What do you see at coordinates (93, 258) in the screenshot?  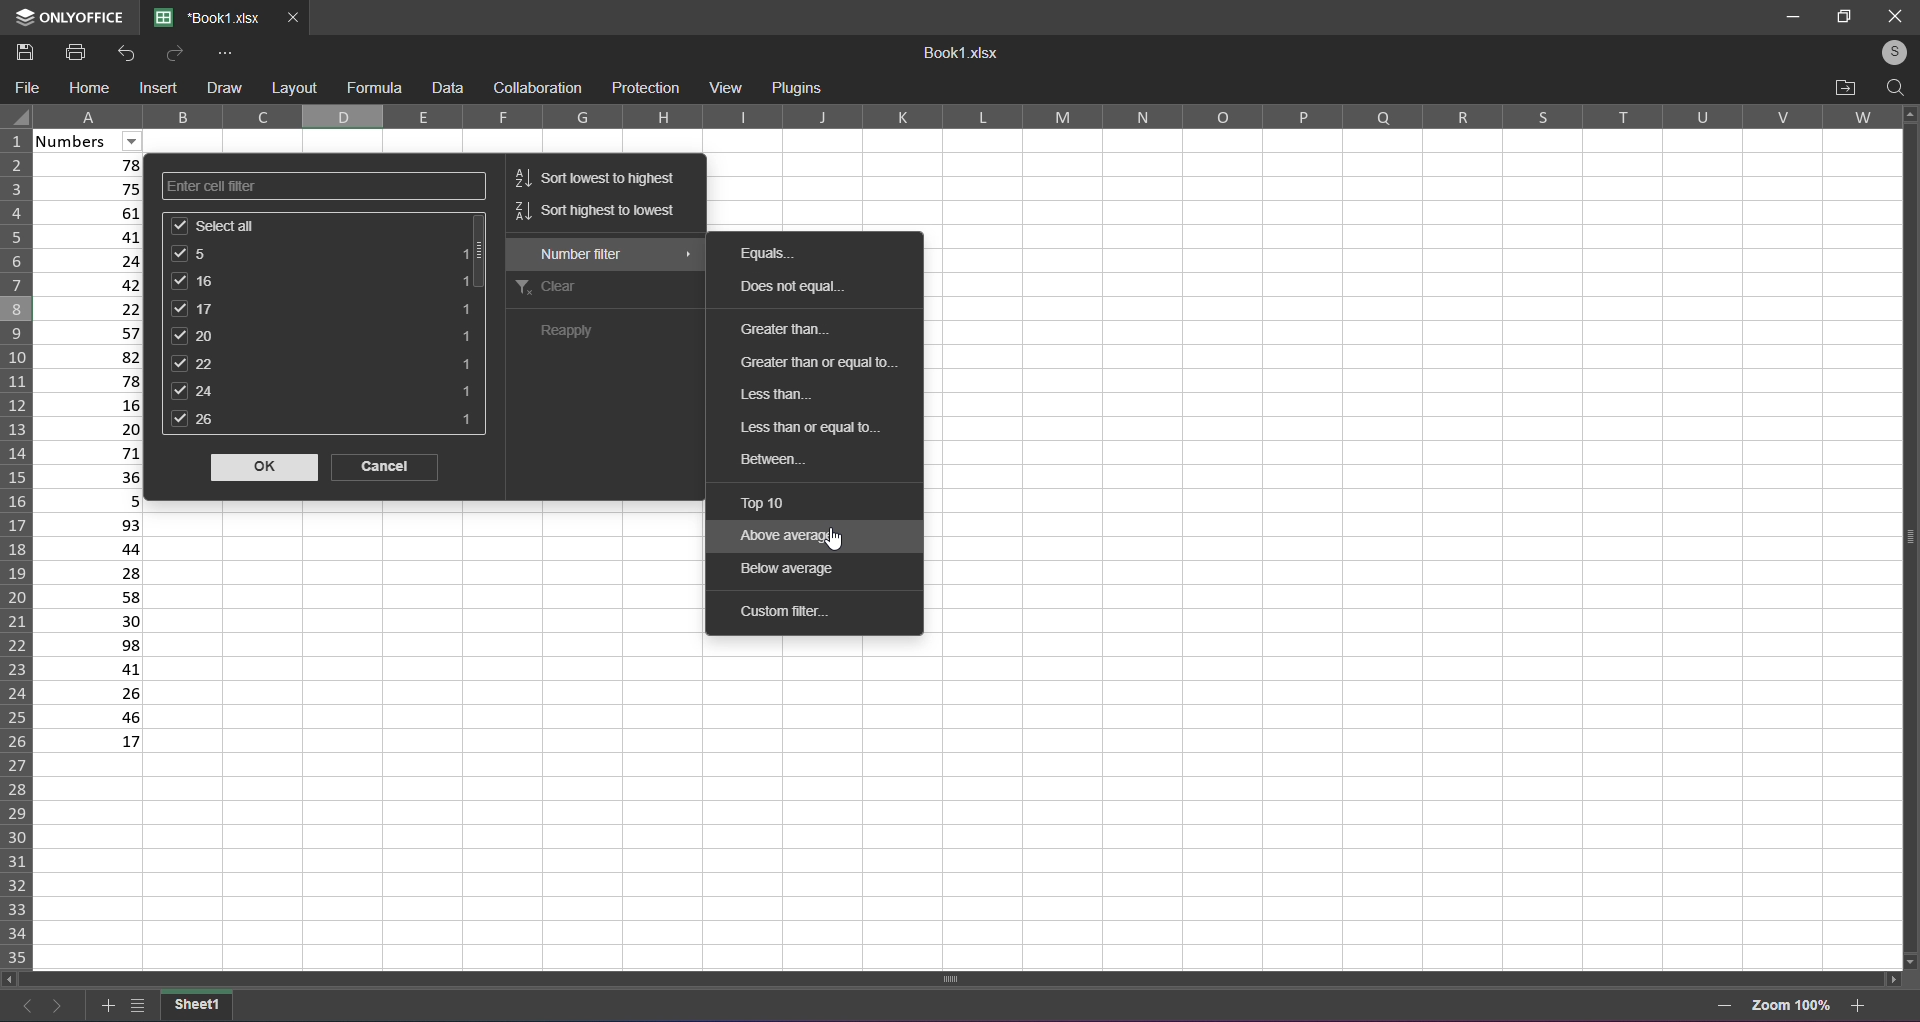 I see `24` at bounding box center [93, 258].